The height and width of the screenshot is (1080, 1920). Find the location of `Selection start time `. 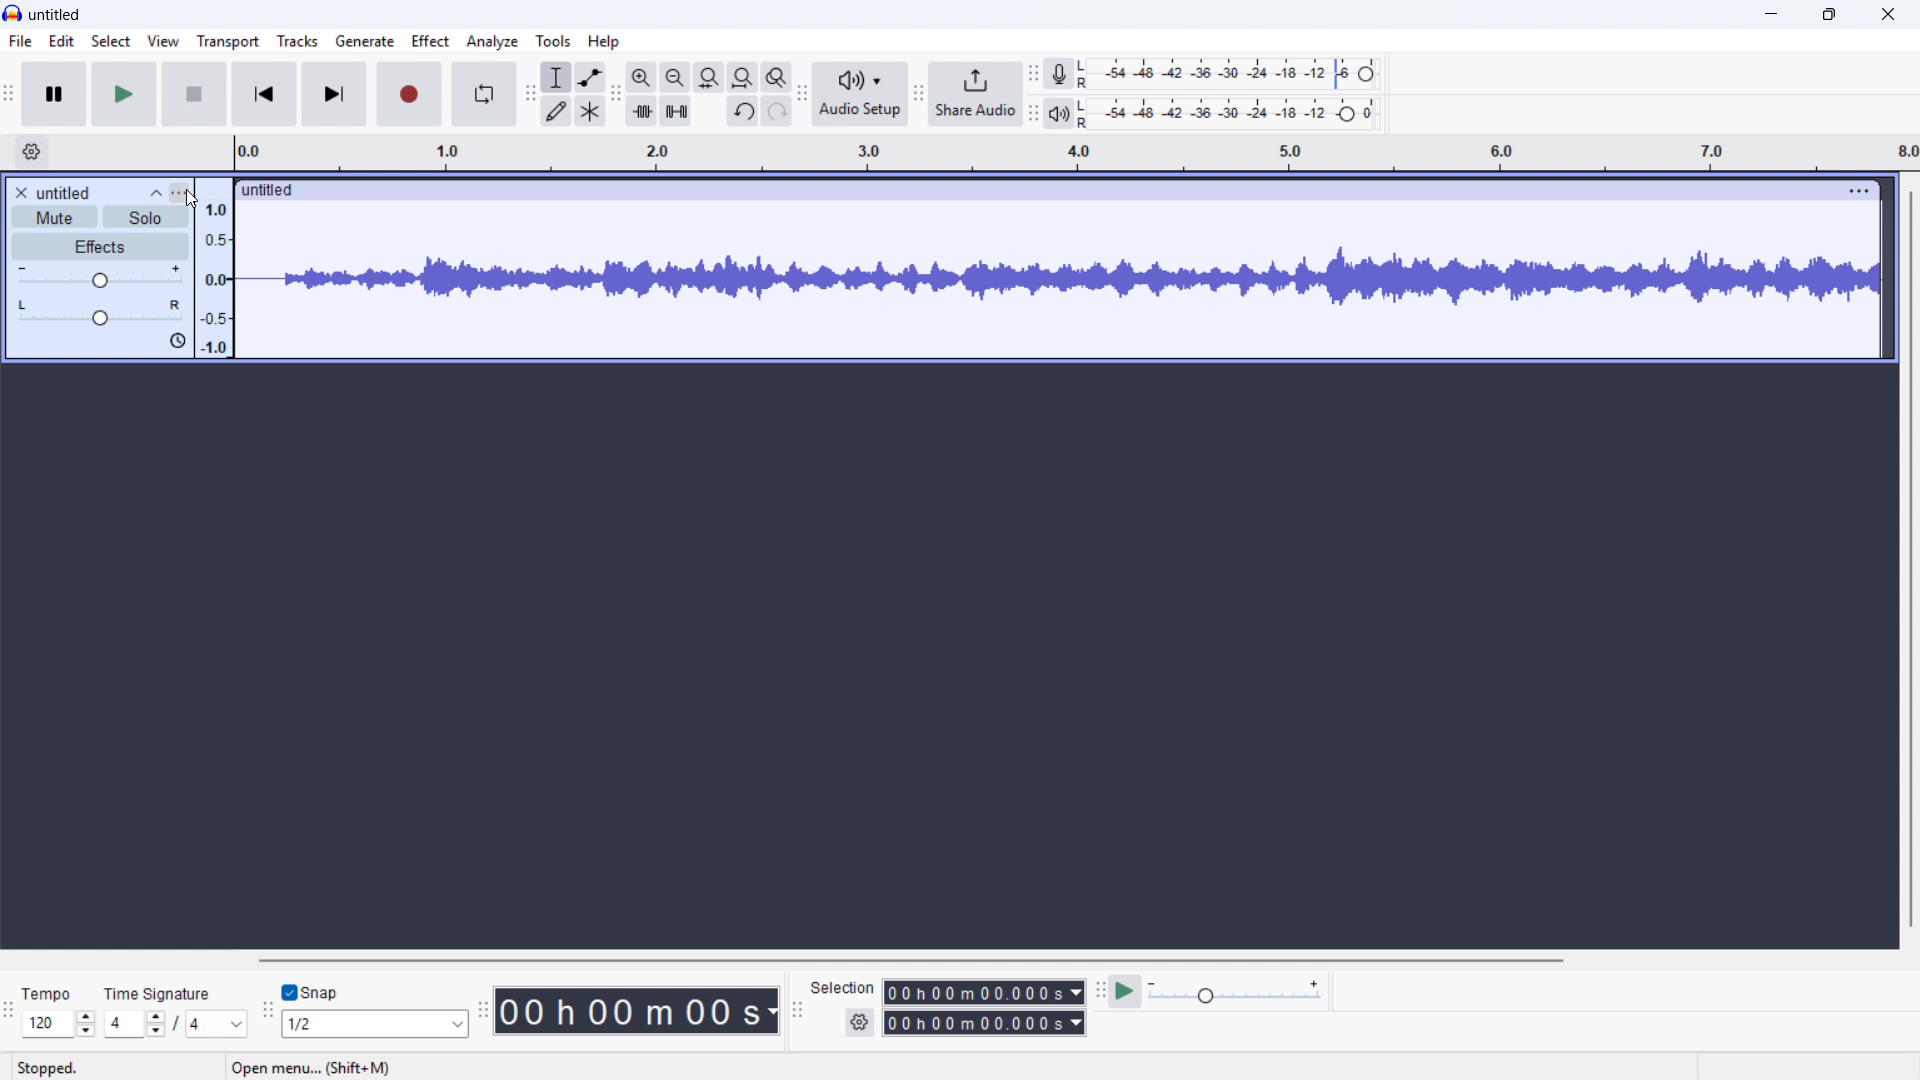

Selection start time  is located at coordinates (985, 993).